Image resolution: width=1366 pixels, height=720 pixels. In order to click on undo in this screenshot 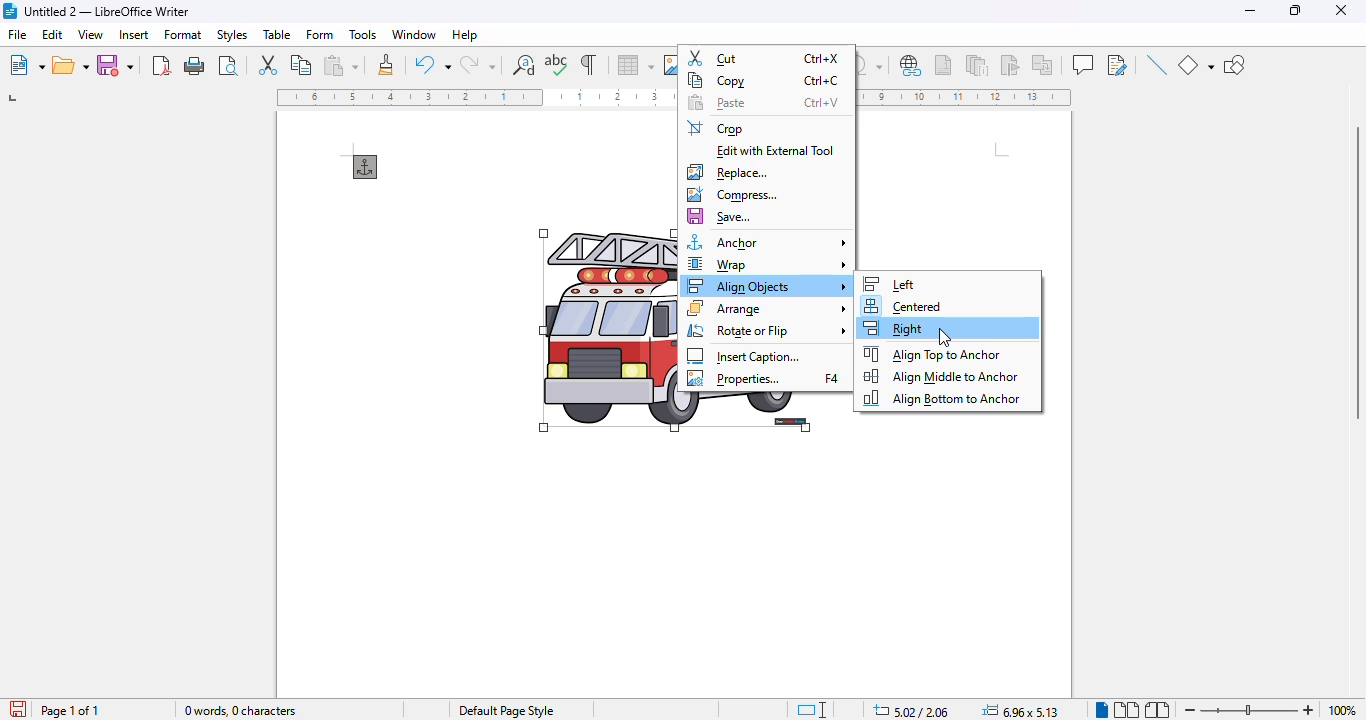, I will do `click(433, 64)`.